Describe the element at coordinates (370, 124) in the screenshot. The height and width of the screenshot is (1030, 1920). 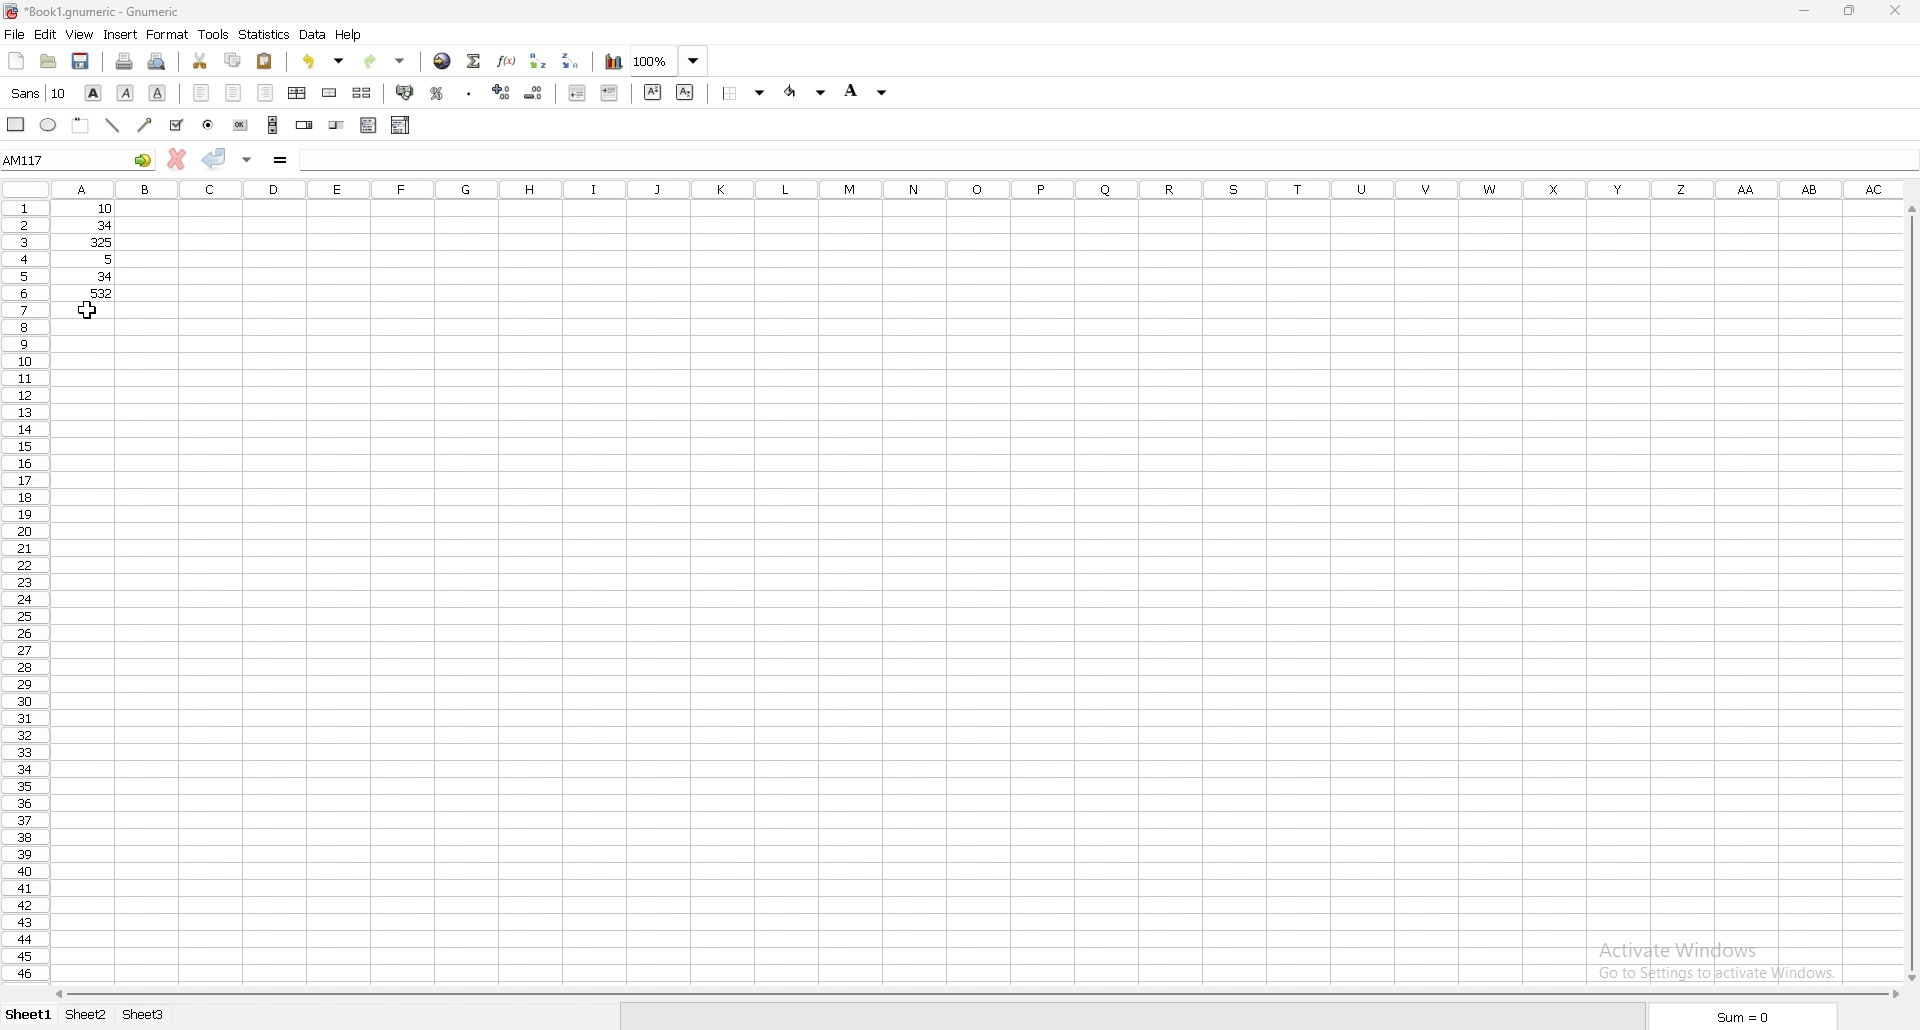
I see `list` at that location.